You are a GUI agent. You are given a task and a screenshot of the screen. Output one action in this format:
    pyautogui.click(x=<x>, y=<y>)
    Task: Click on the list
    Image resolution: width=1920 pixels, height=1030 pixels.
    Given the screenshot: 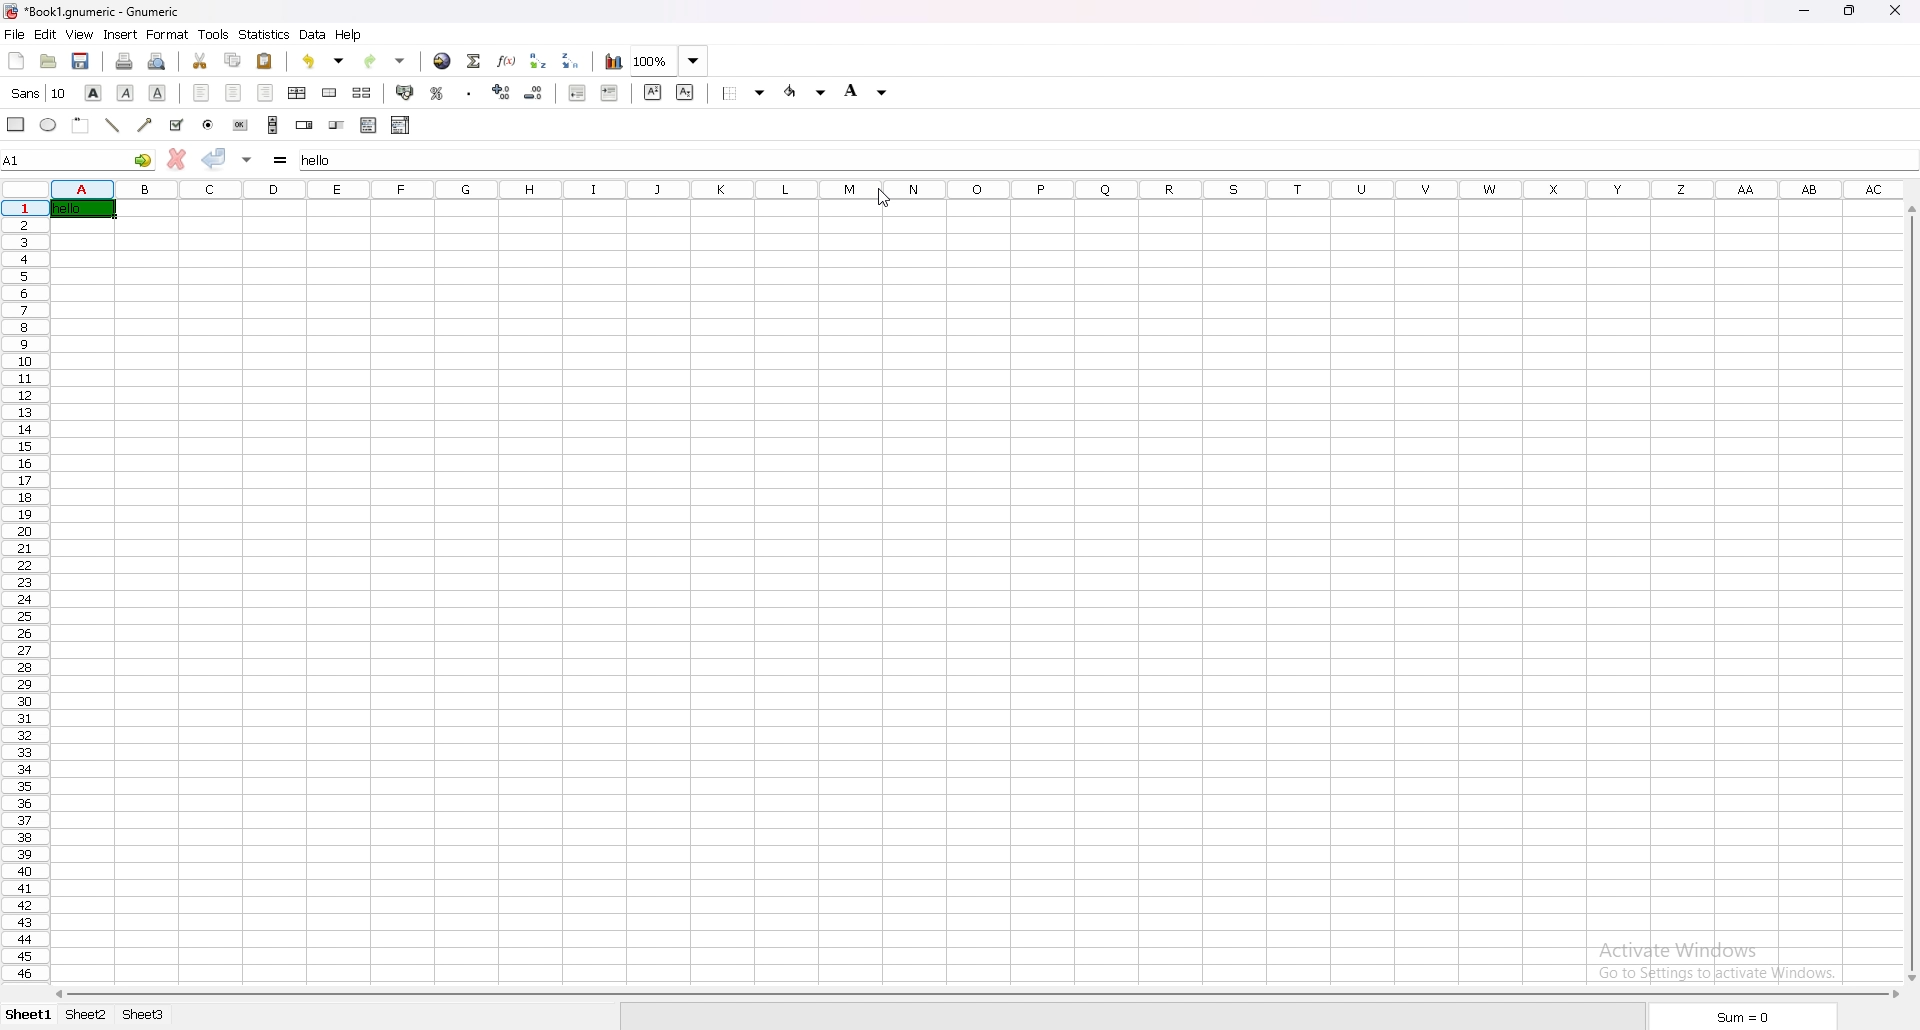 What is the action you would take?
    pyautogui.click(x=369, y=125)
    